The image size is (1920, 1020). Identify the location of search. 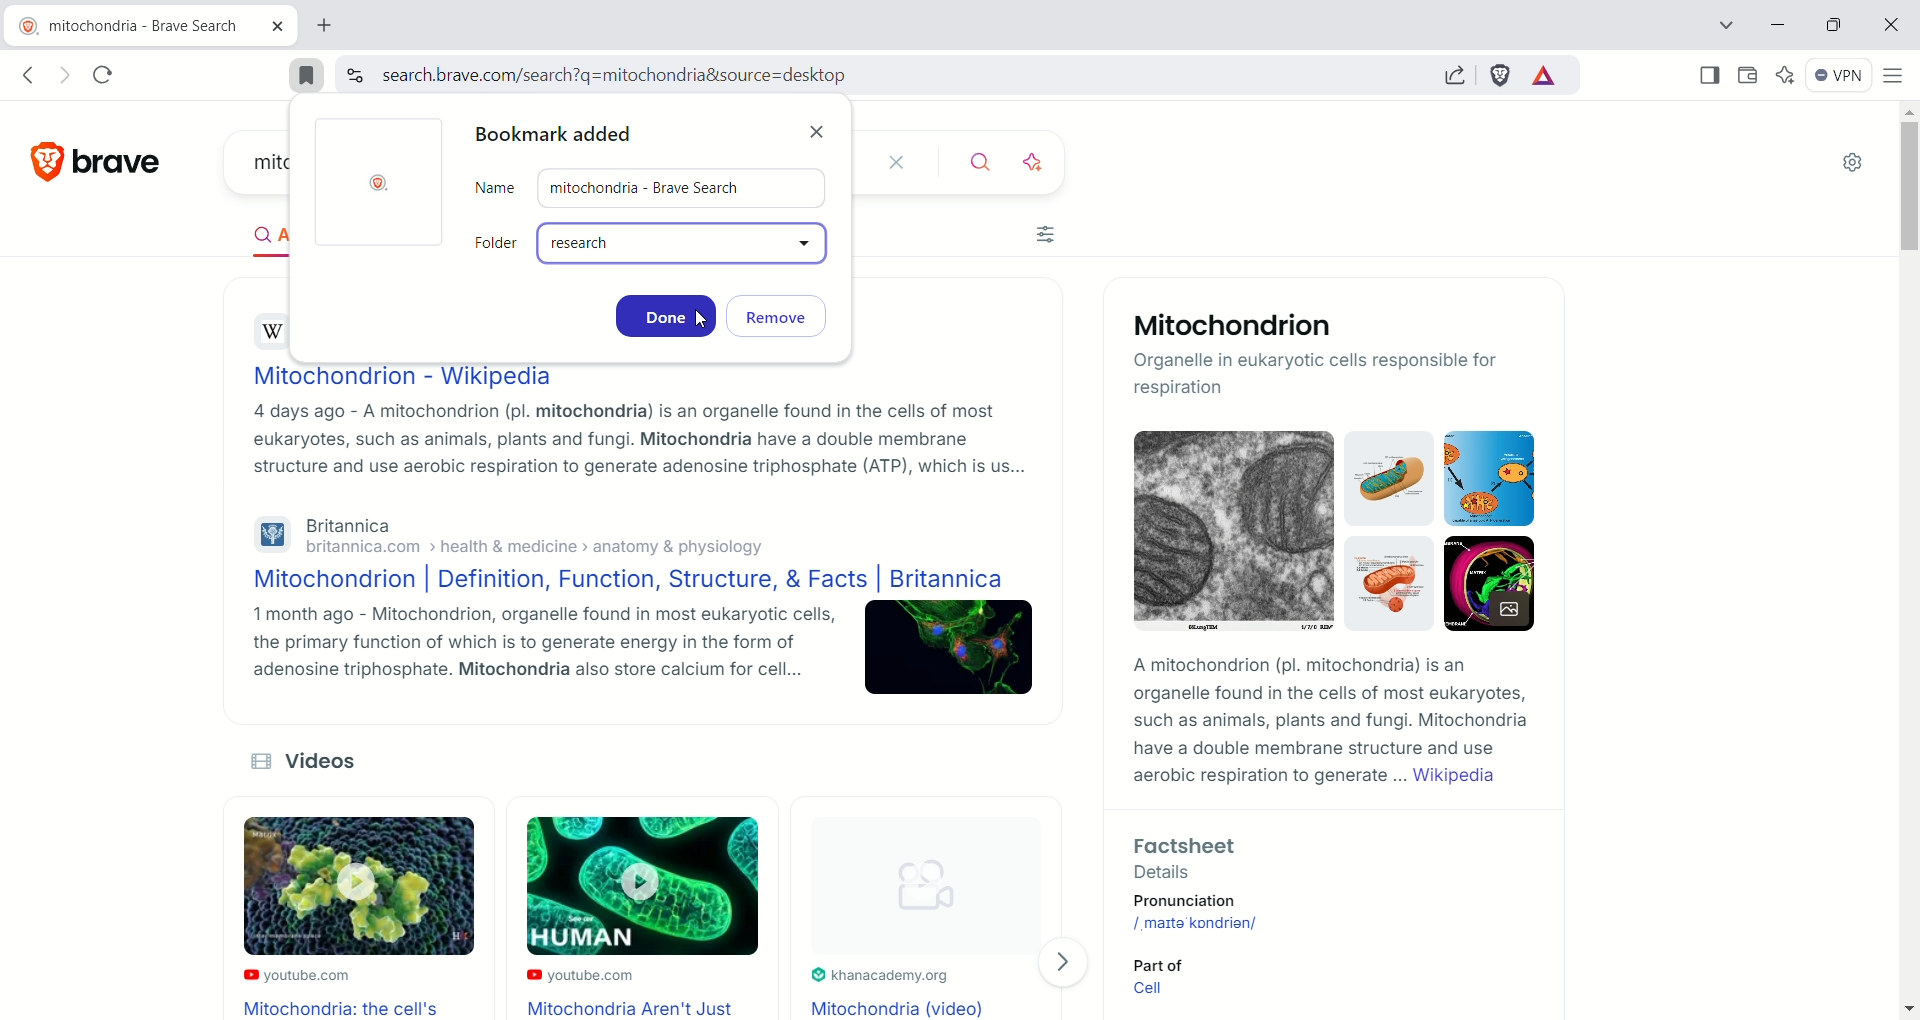
(970, 162).